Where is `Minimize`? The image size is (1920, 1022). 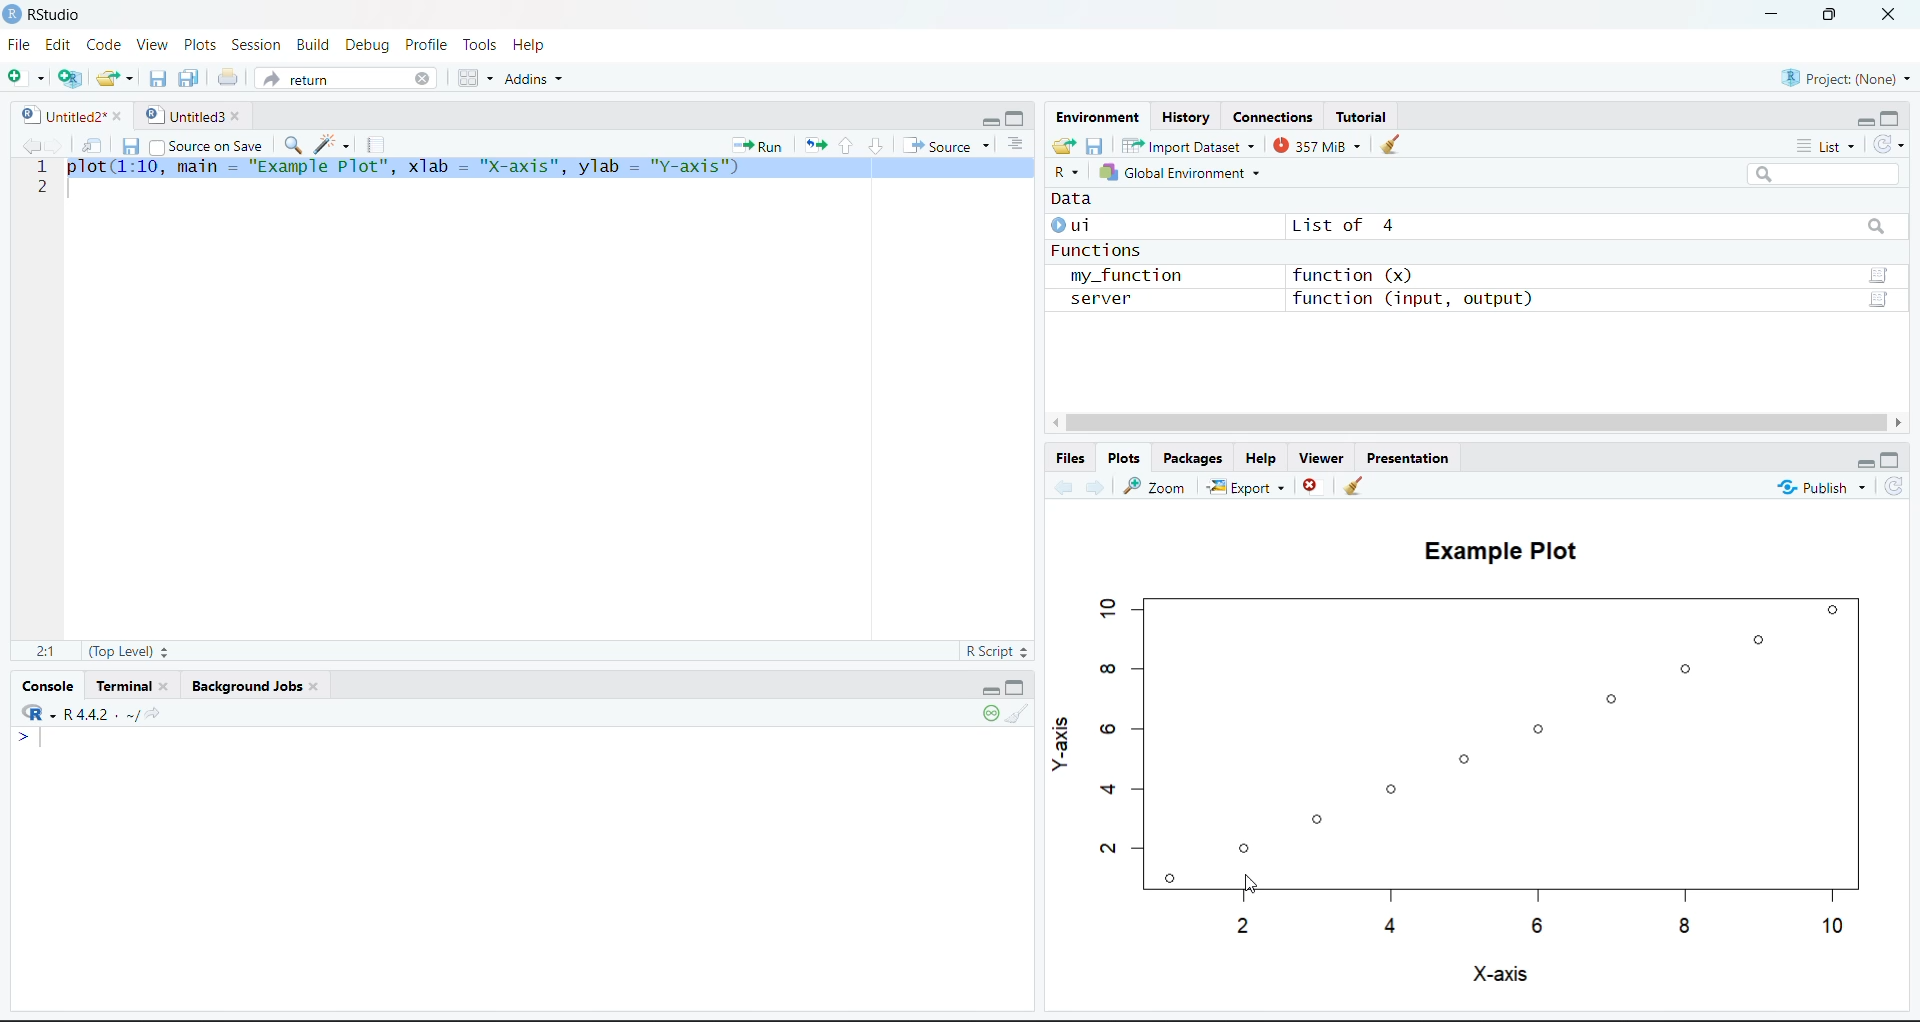 Minimize is located at coordinates (1864, 463).